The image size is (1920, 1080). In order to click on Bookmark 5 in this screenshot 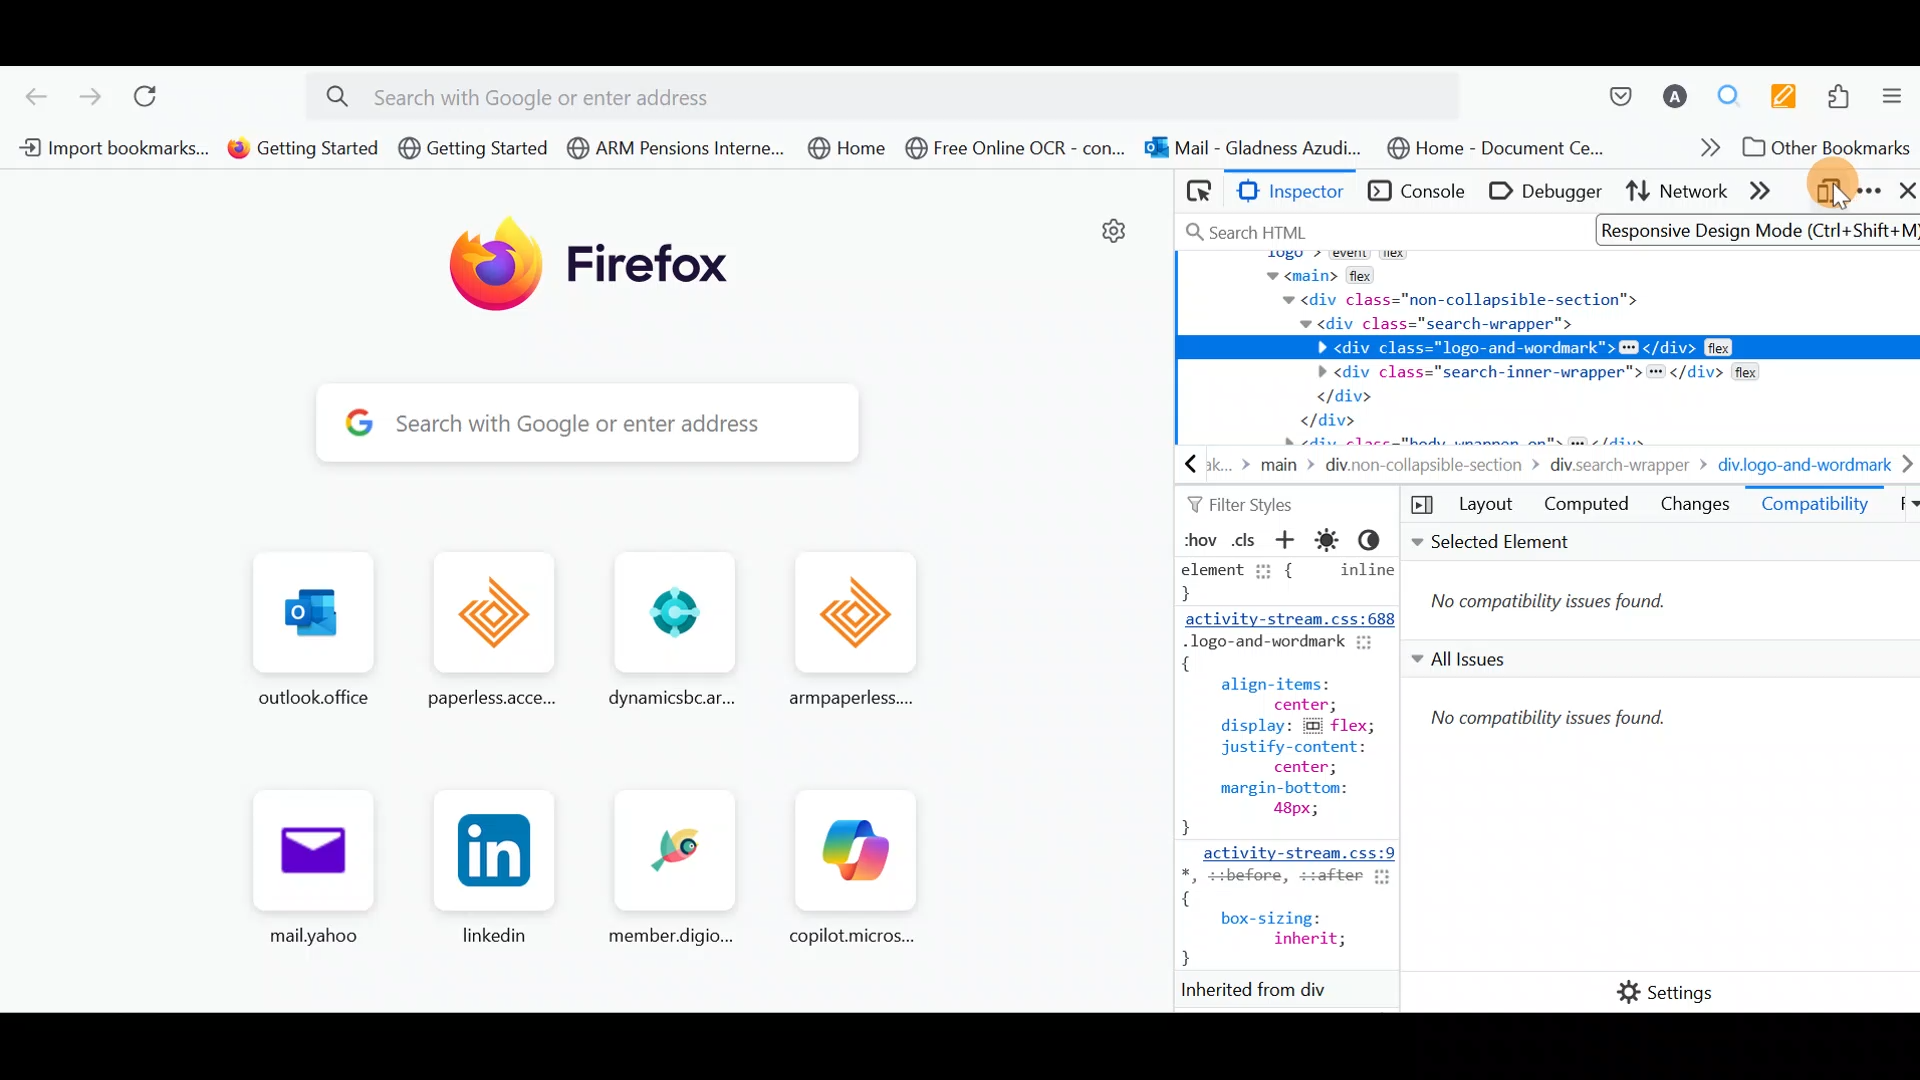, I will do `click(848, 151)`.